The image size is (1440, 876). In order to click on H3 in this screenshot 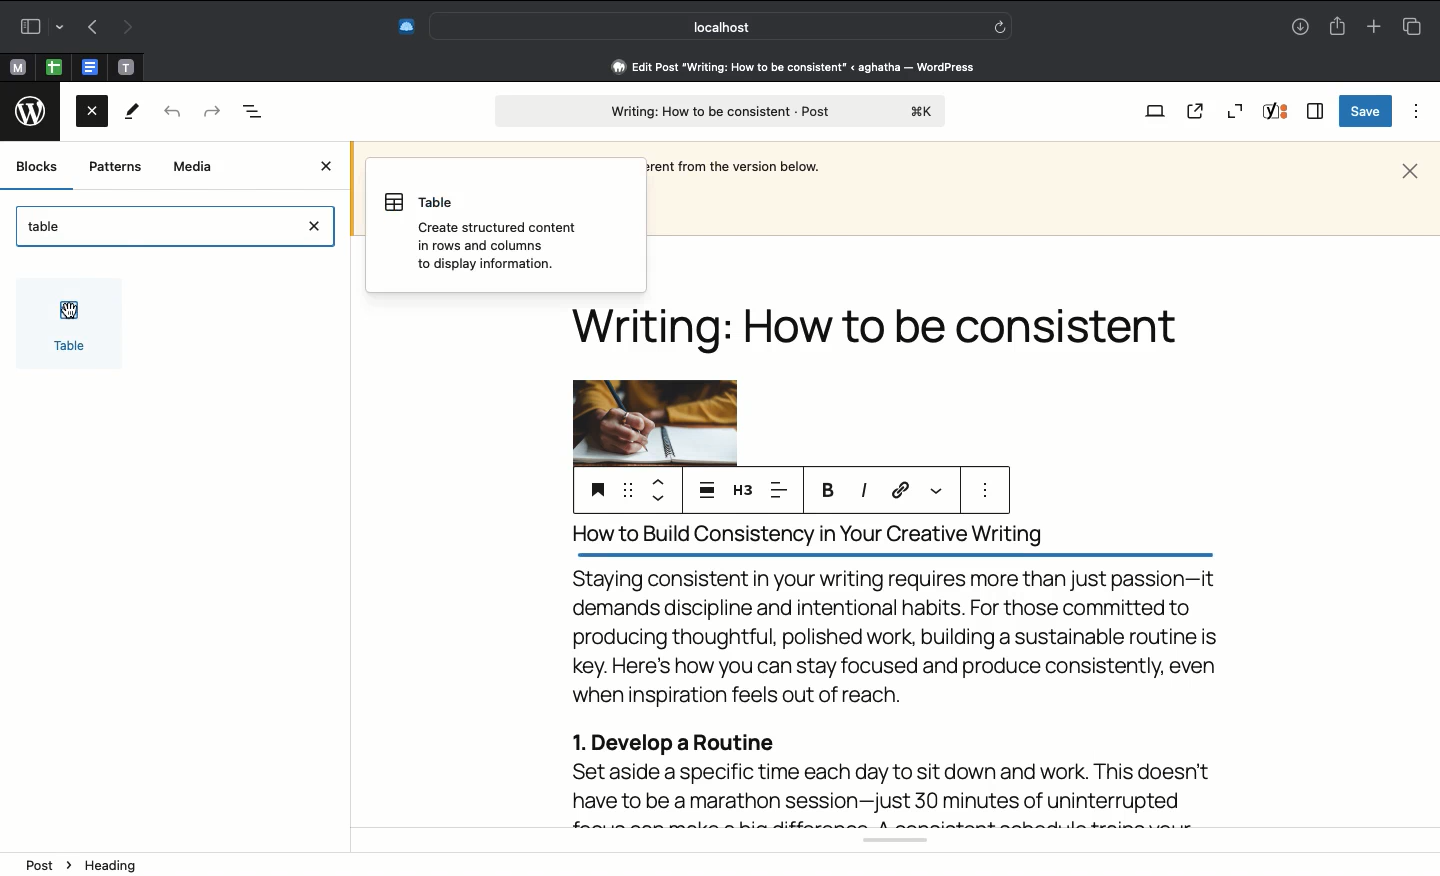, I will do `click(742, 489)`.